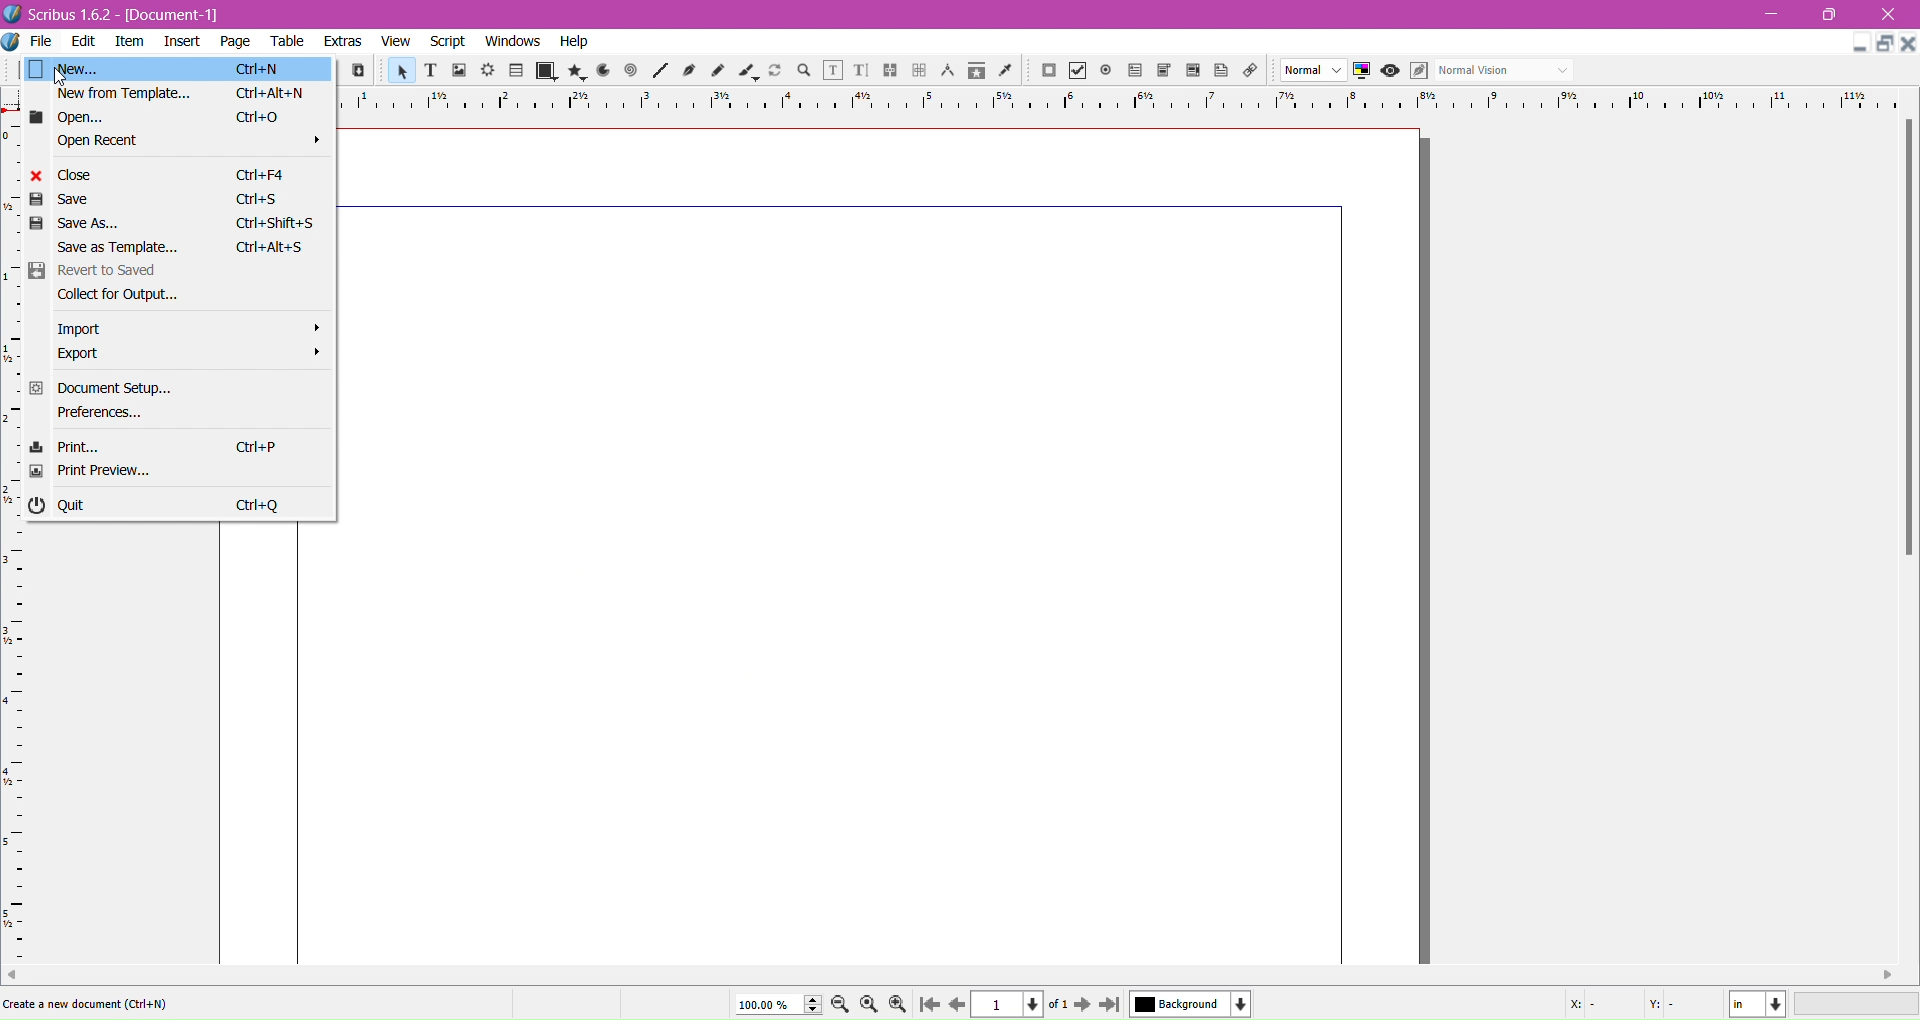 The height and width of the screenshot is (1020, 1920). Describe the element at coordinates (716, 71) in the screenshot. I see `icon` at that location.